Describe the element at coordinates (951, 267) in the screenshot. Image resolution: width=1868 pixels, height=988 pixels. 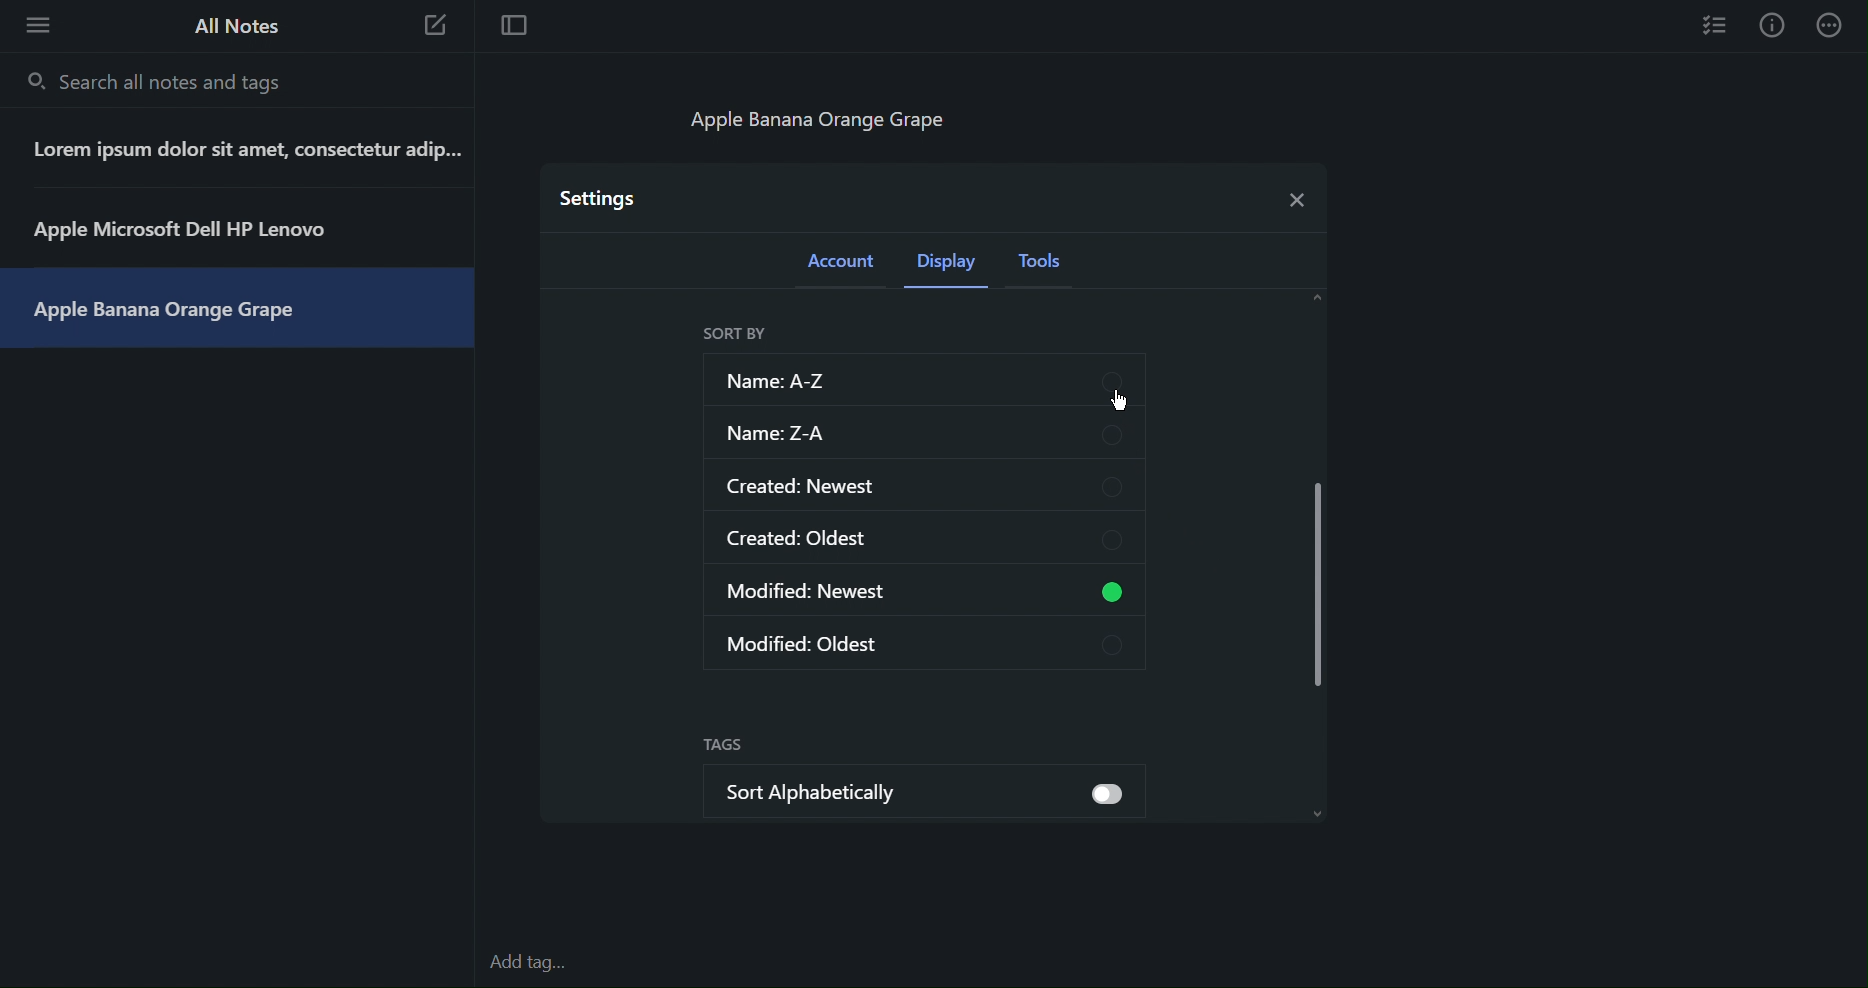
I see `Display` at that location.